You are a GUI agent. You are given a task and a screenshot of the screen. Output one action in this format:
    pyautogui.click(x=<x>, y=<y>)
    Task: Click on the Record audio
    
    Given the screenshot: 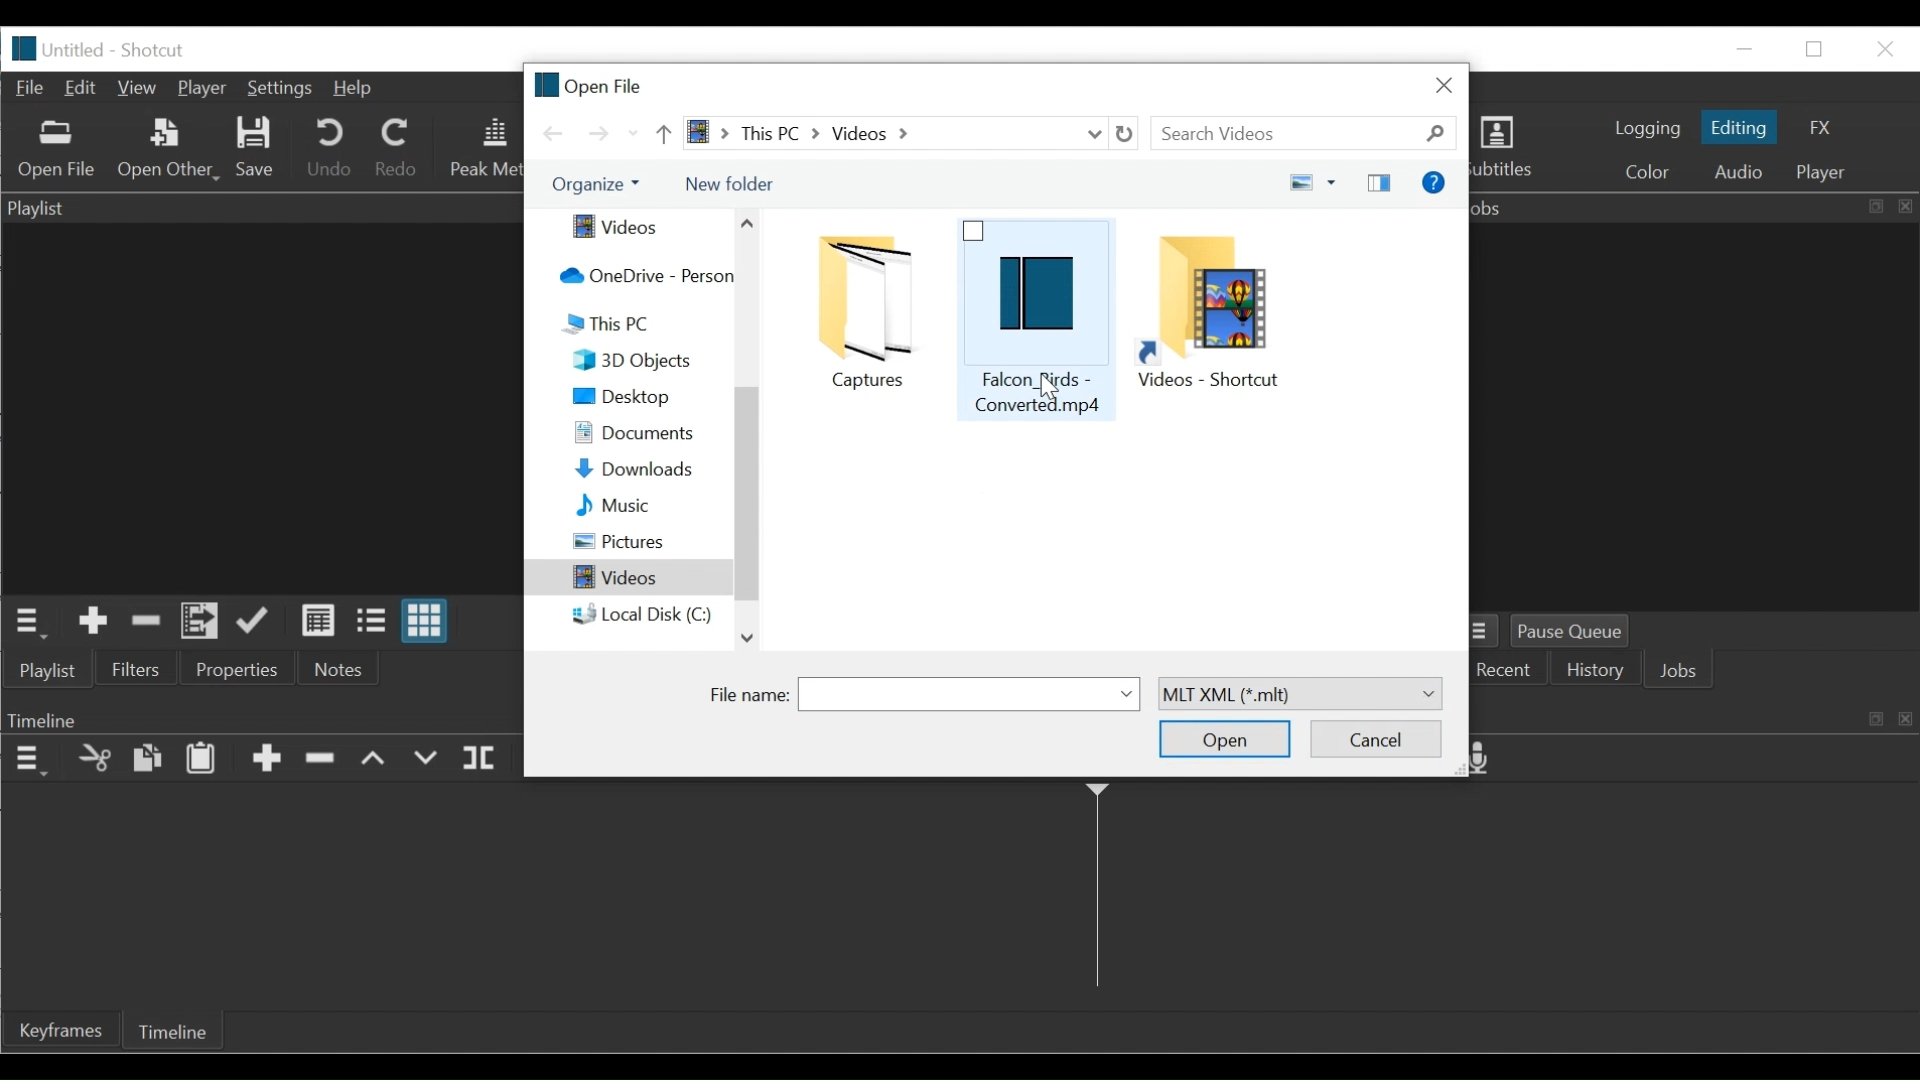 What is the action you would take?
    pyautogui.click(x=1489, y=760)
    